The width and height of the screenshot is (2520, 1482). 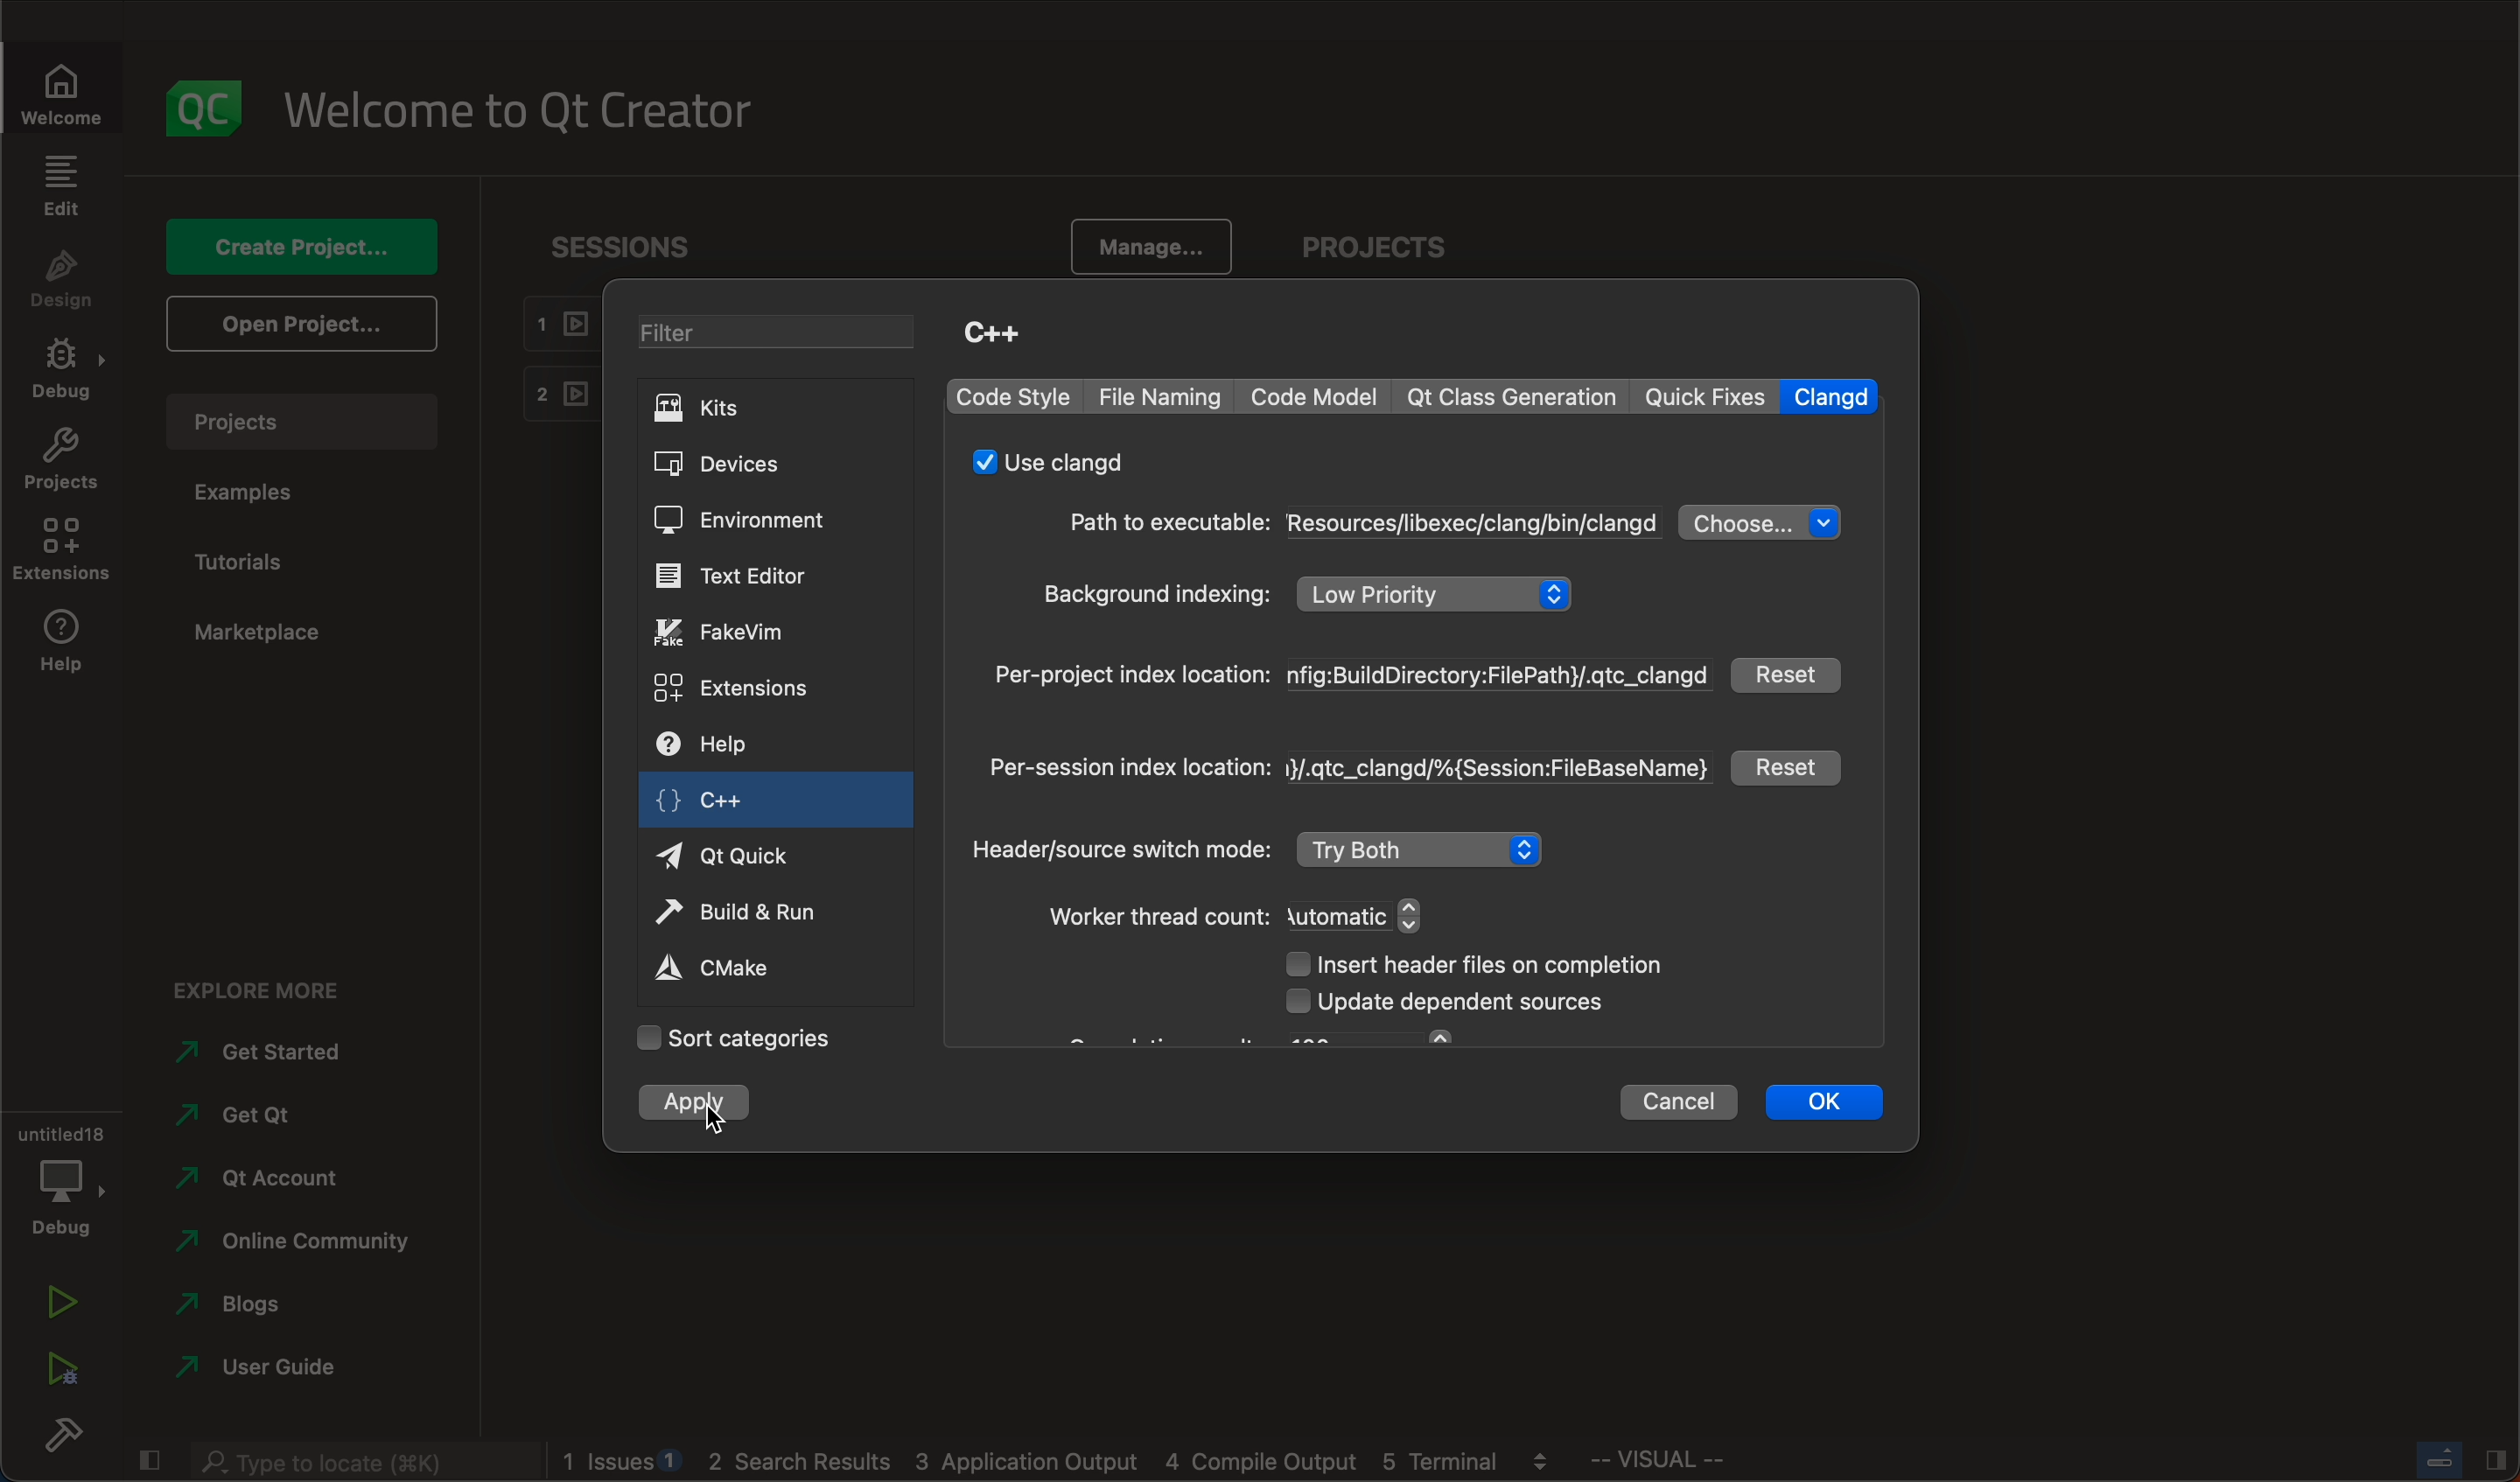 I want to click on searchbar, so click(x=358, y=1463).